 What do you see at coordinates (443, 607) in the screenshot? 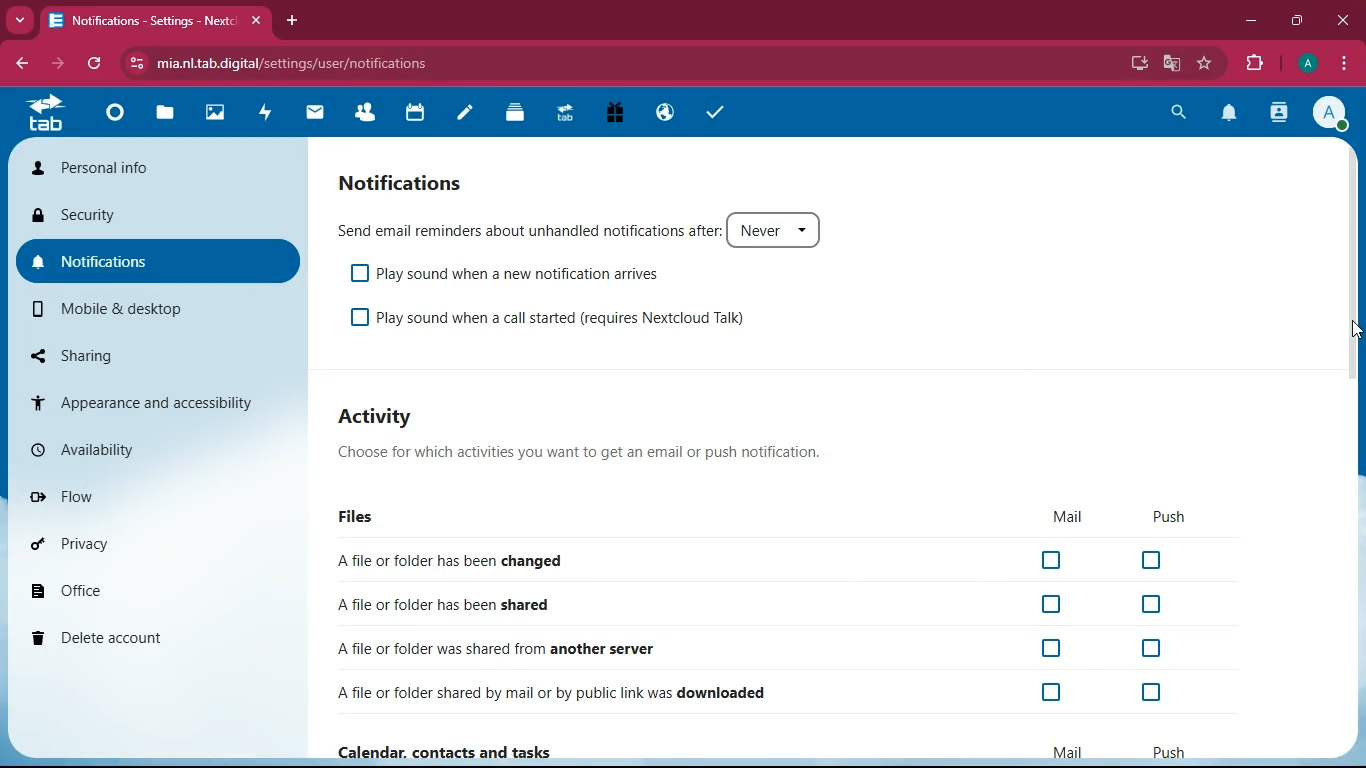
I see `A file or folder has been shared` at bounding box center [443, 607].